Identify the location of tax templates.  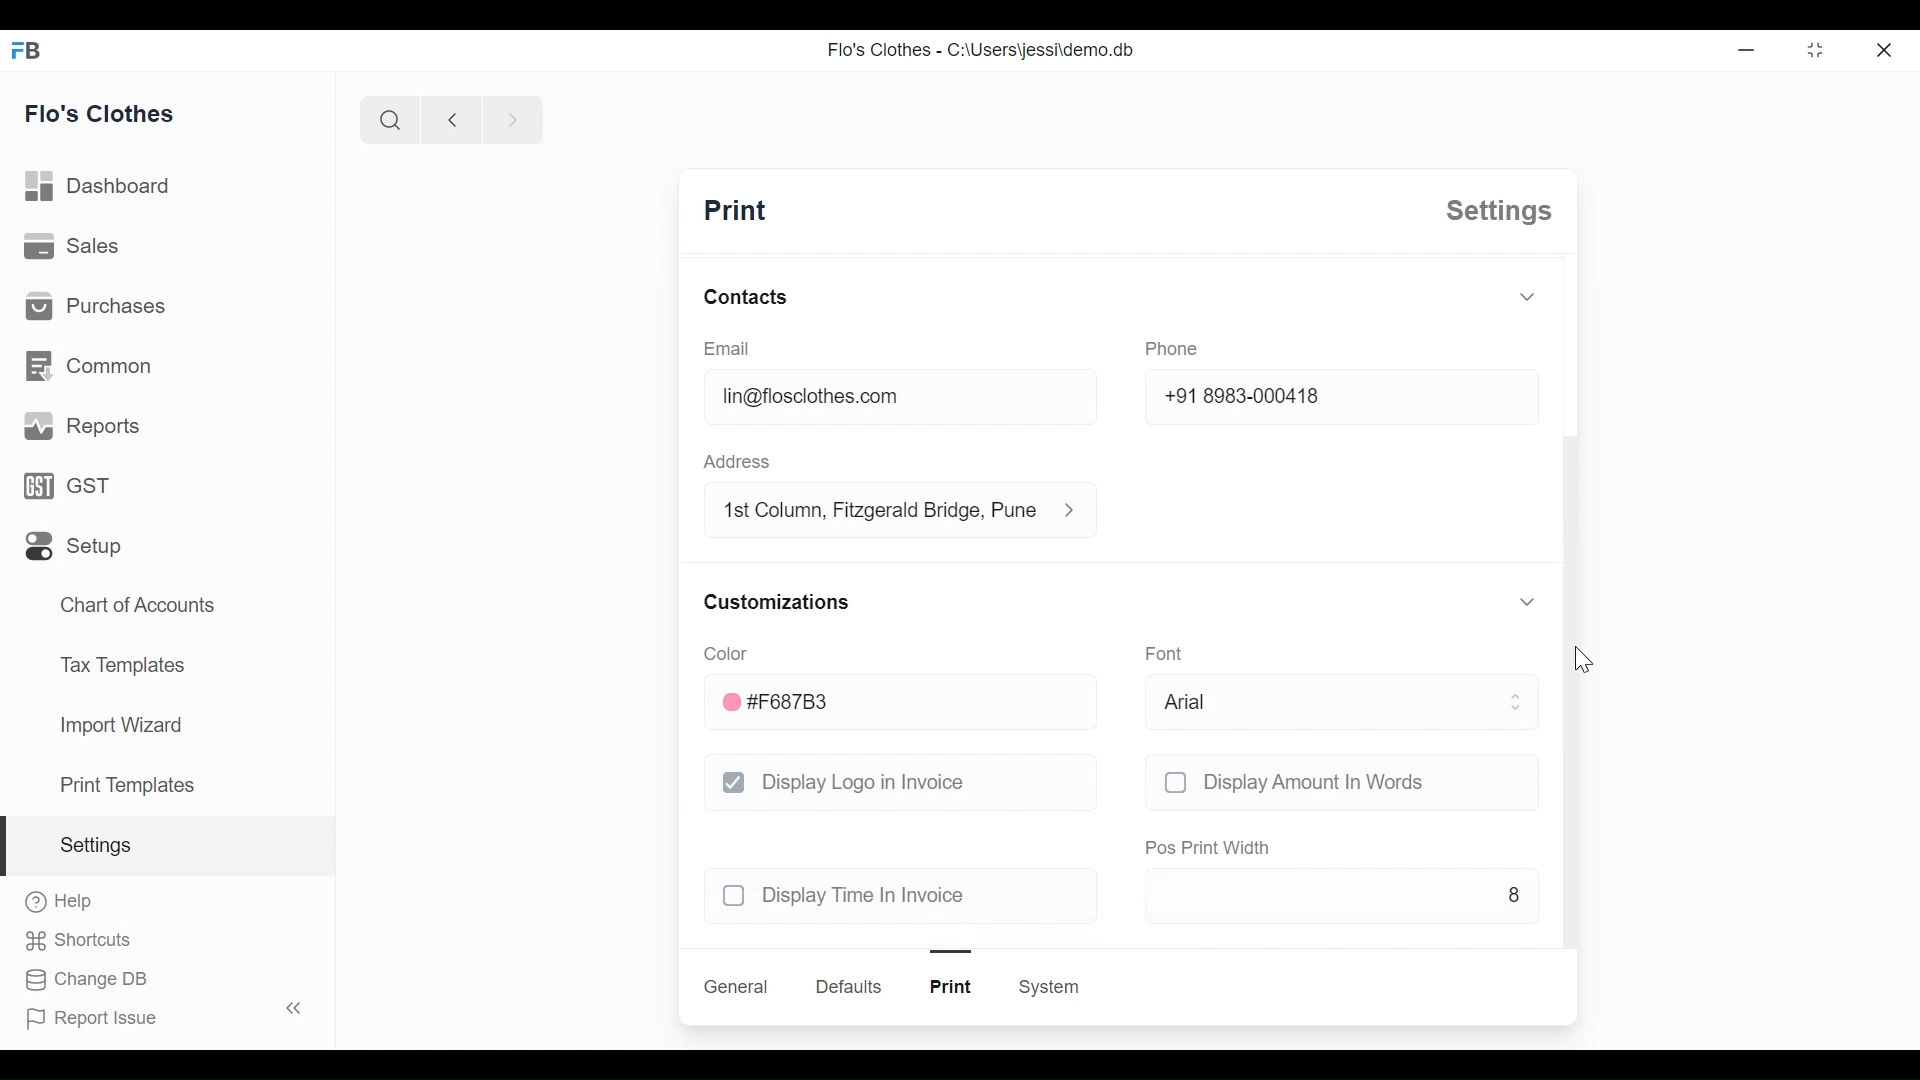
(119, 663).